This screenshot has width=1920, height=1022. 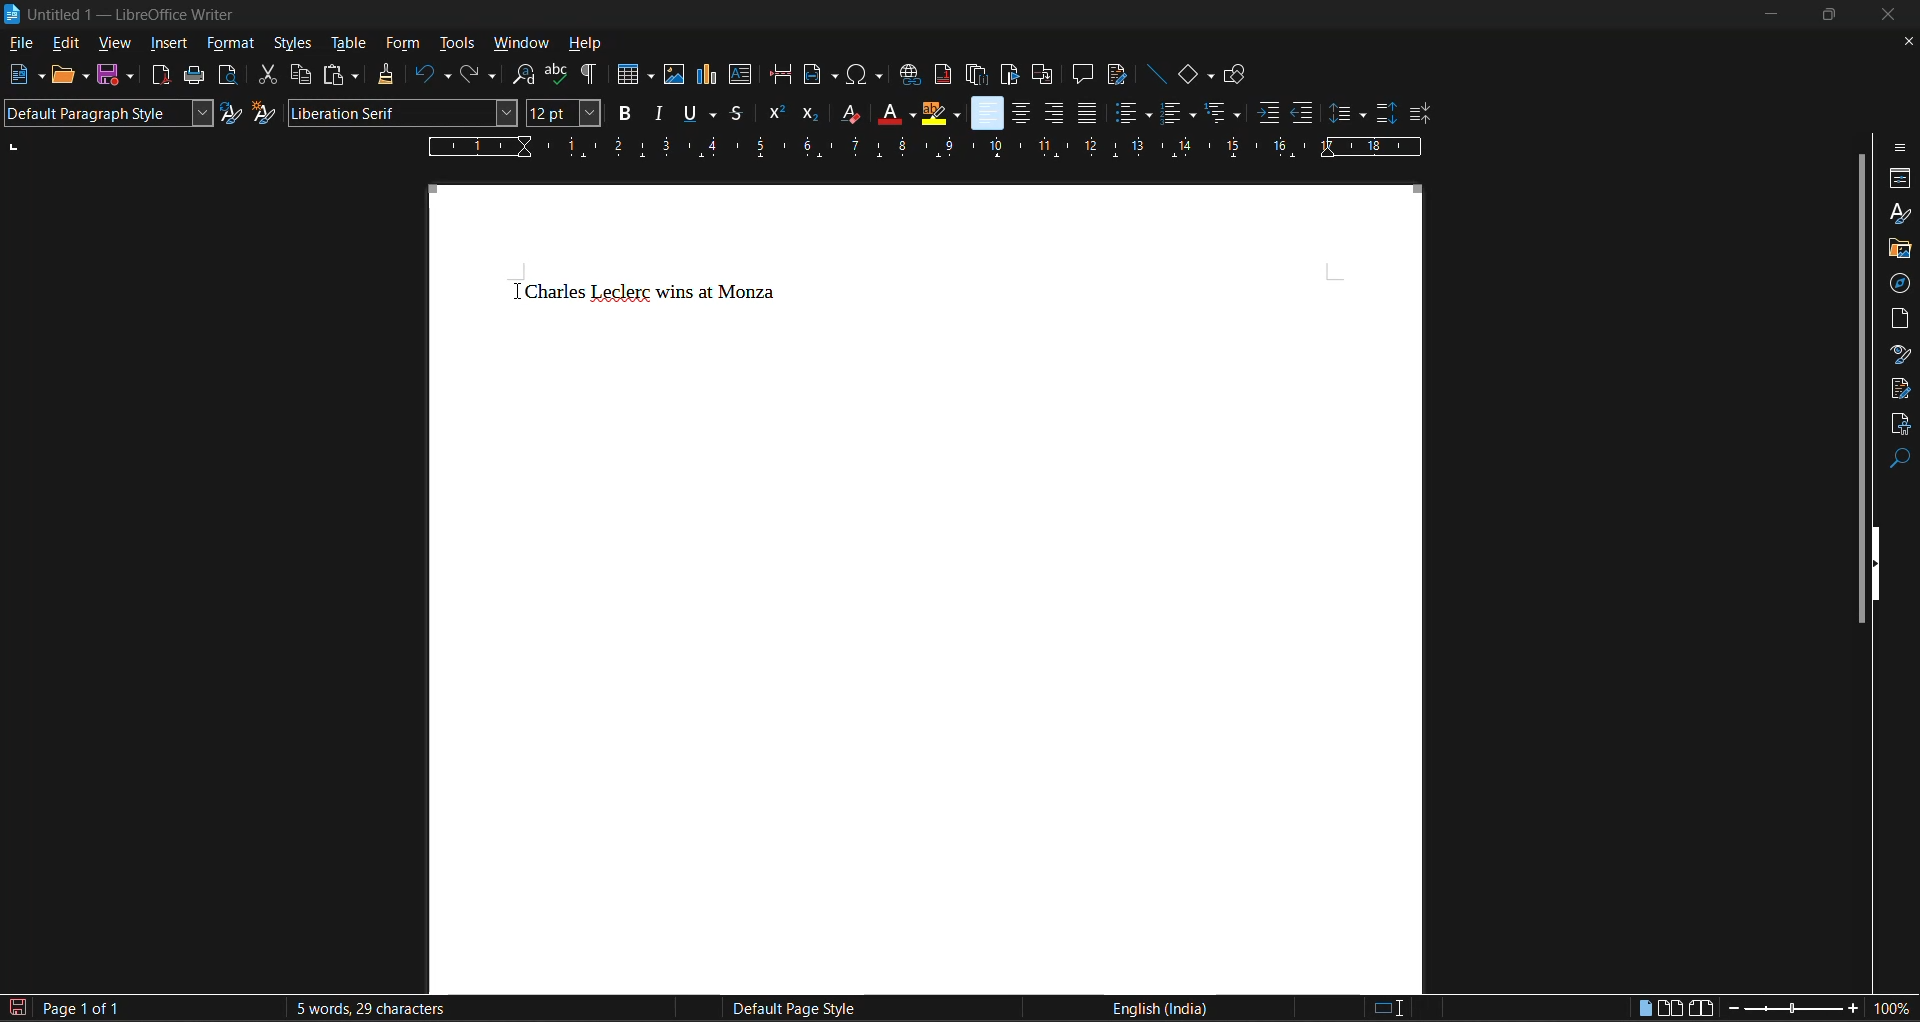 What do you see at coordinates (405, 44) in the screenshot?
I see `form` at bounding box center [405, 44].